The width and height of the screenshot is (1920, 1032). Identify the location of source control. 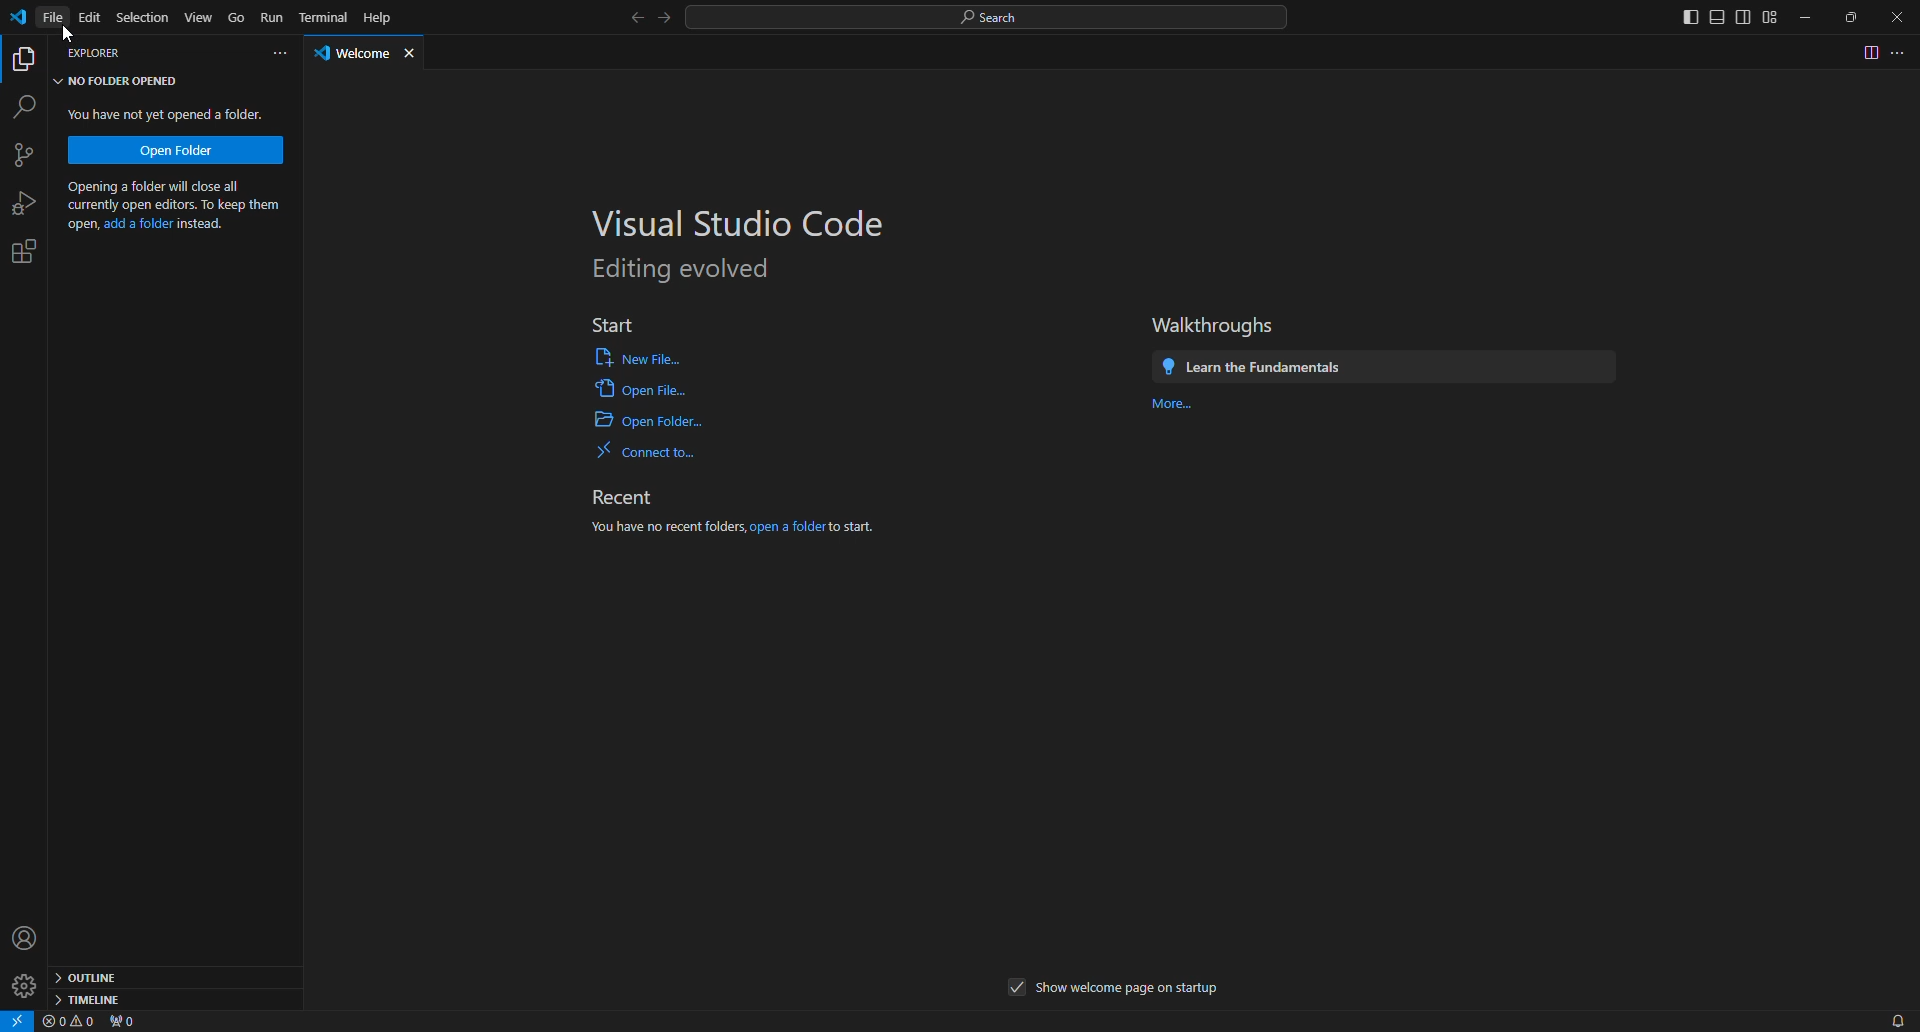
(31, 156).